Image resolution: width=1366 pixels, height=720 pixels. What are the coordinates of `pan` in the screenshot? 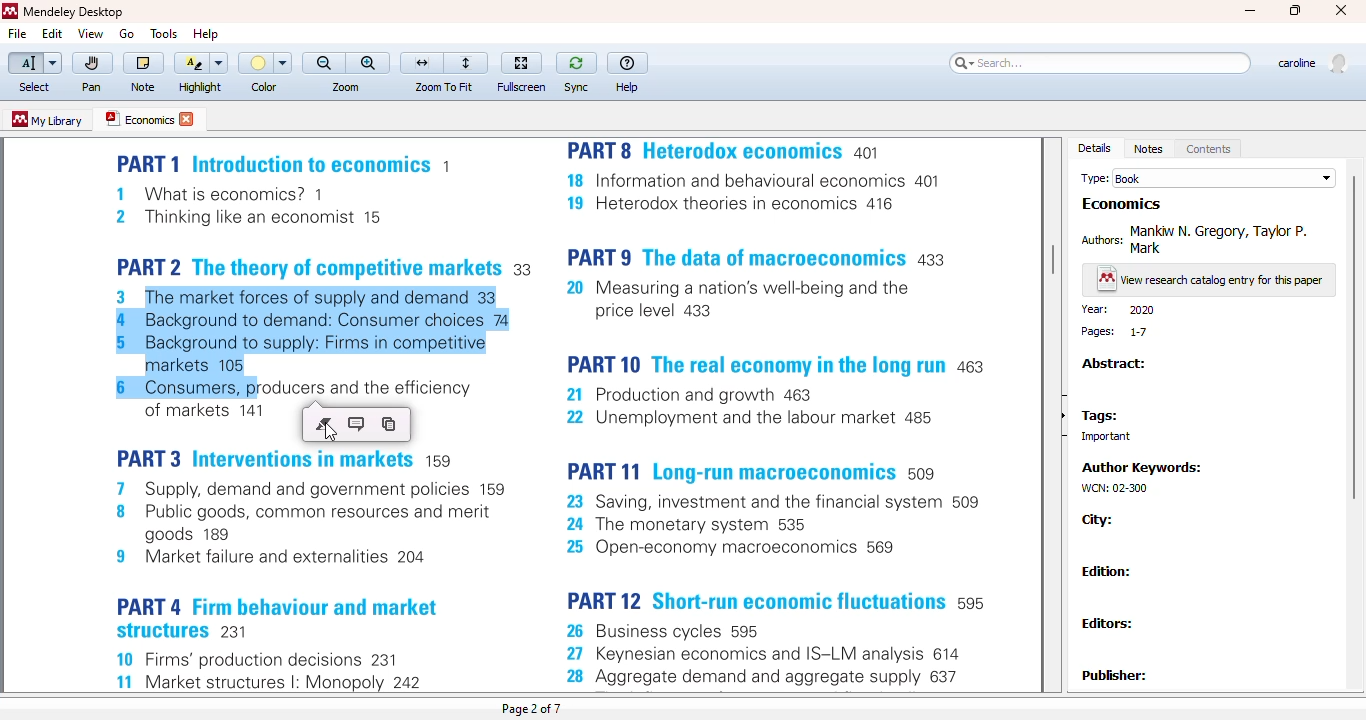 It's located at (93, 64).